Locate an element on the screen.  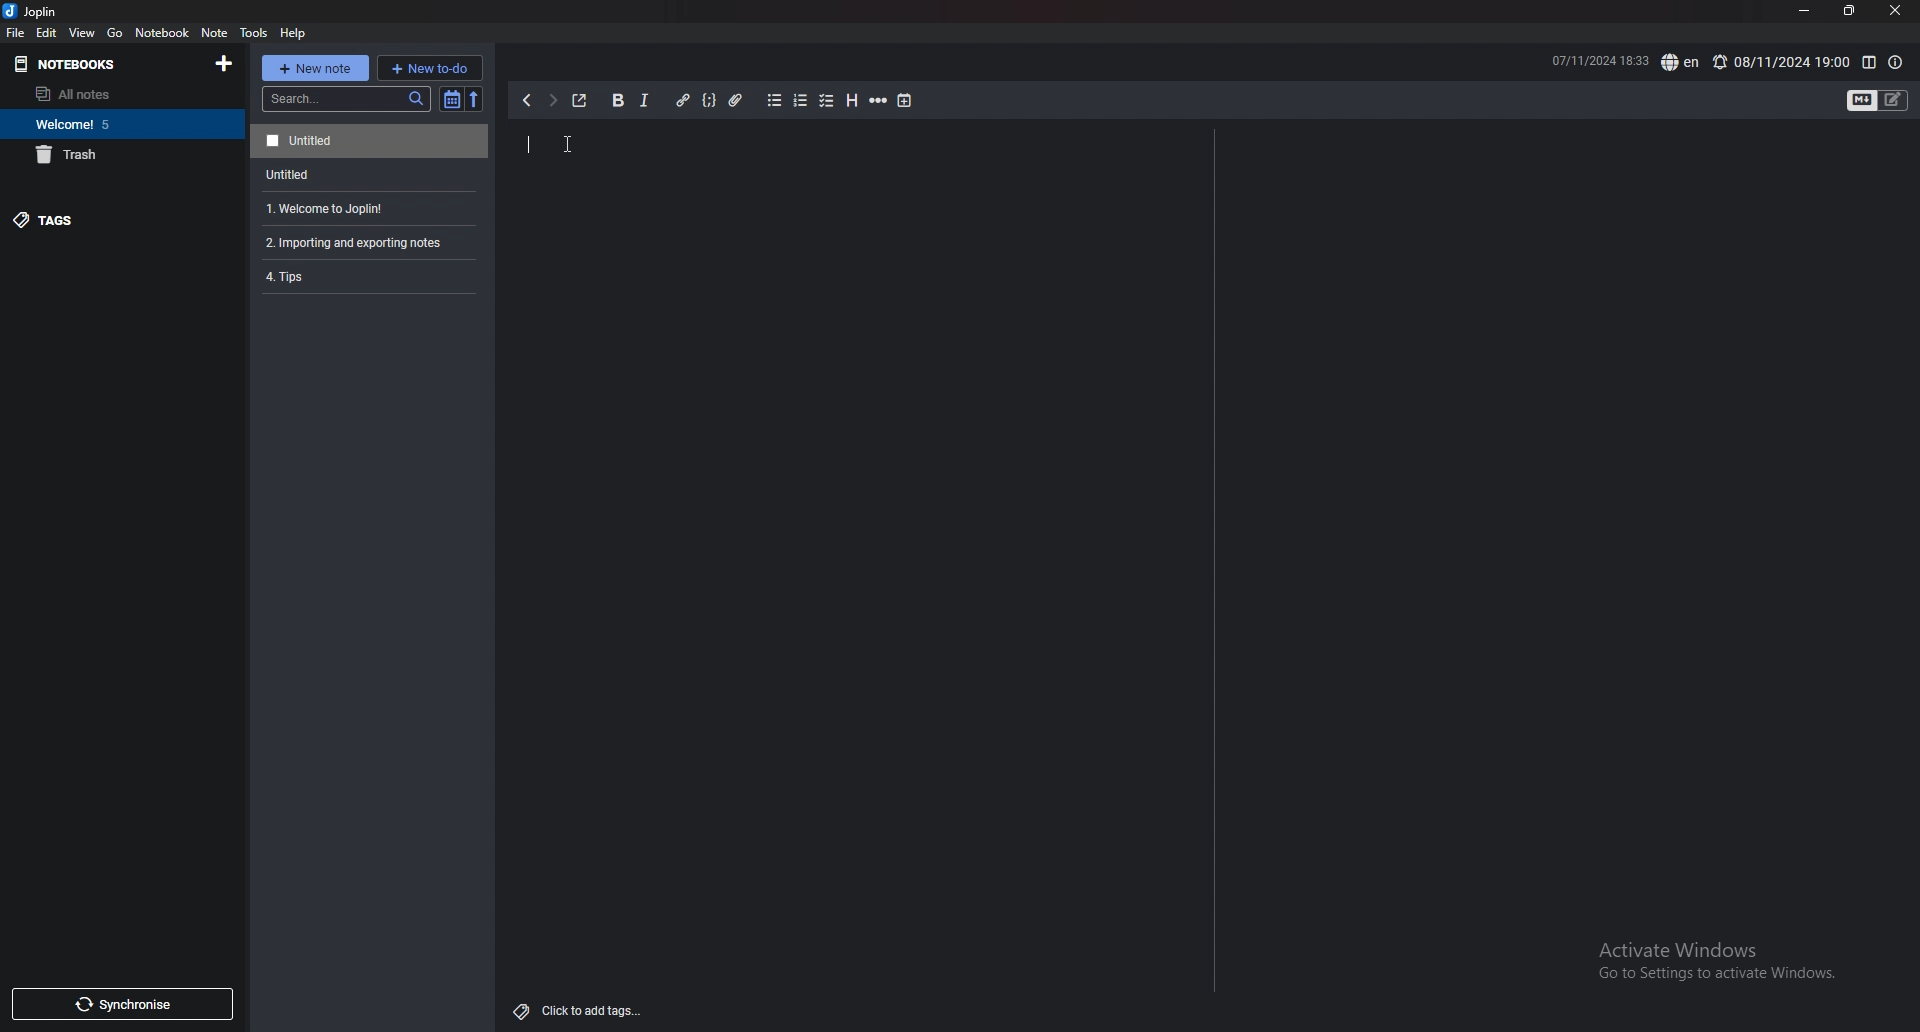
1. Welcome to Joplin! is located at coordinates (365, 206).